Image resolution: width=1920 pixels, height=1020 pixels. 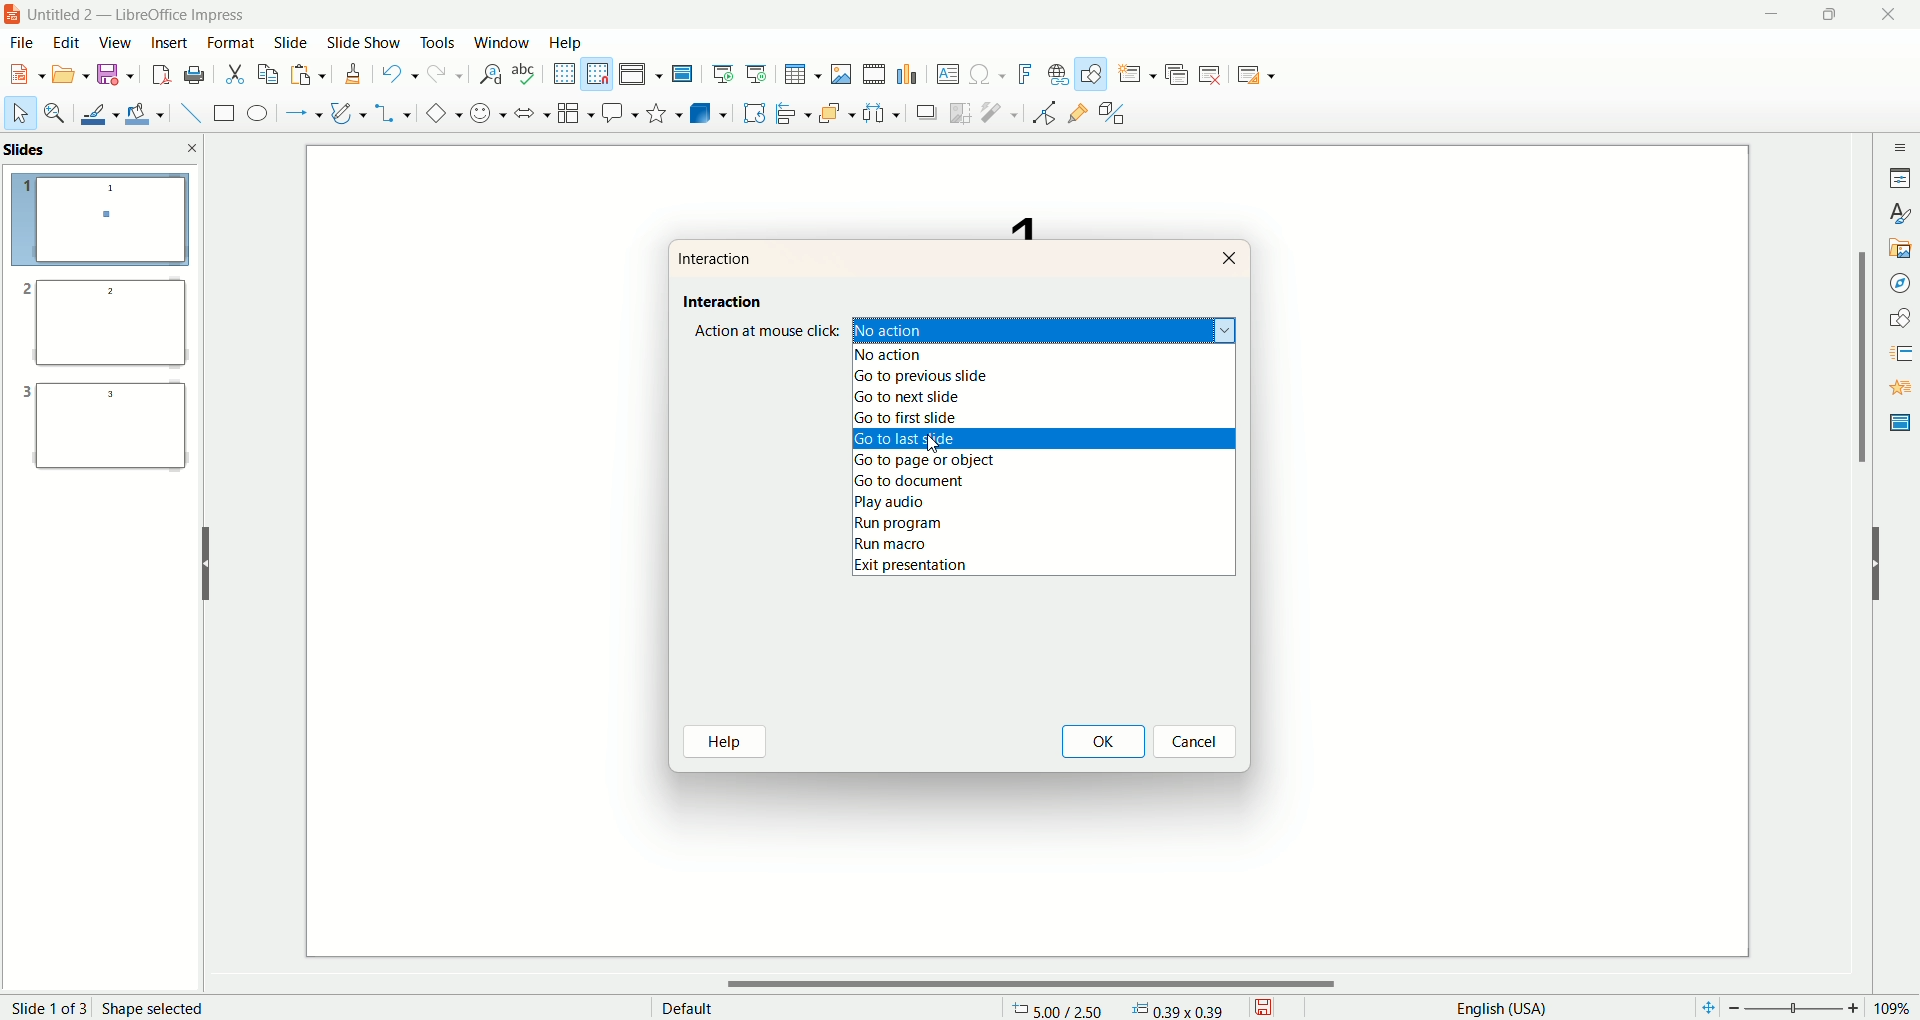 I want to click on redo, so click(x=442, y=78).